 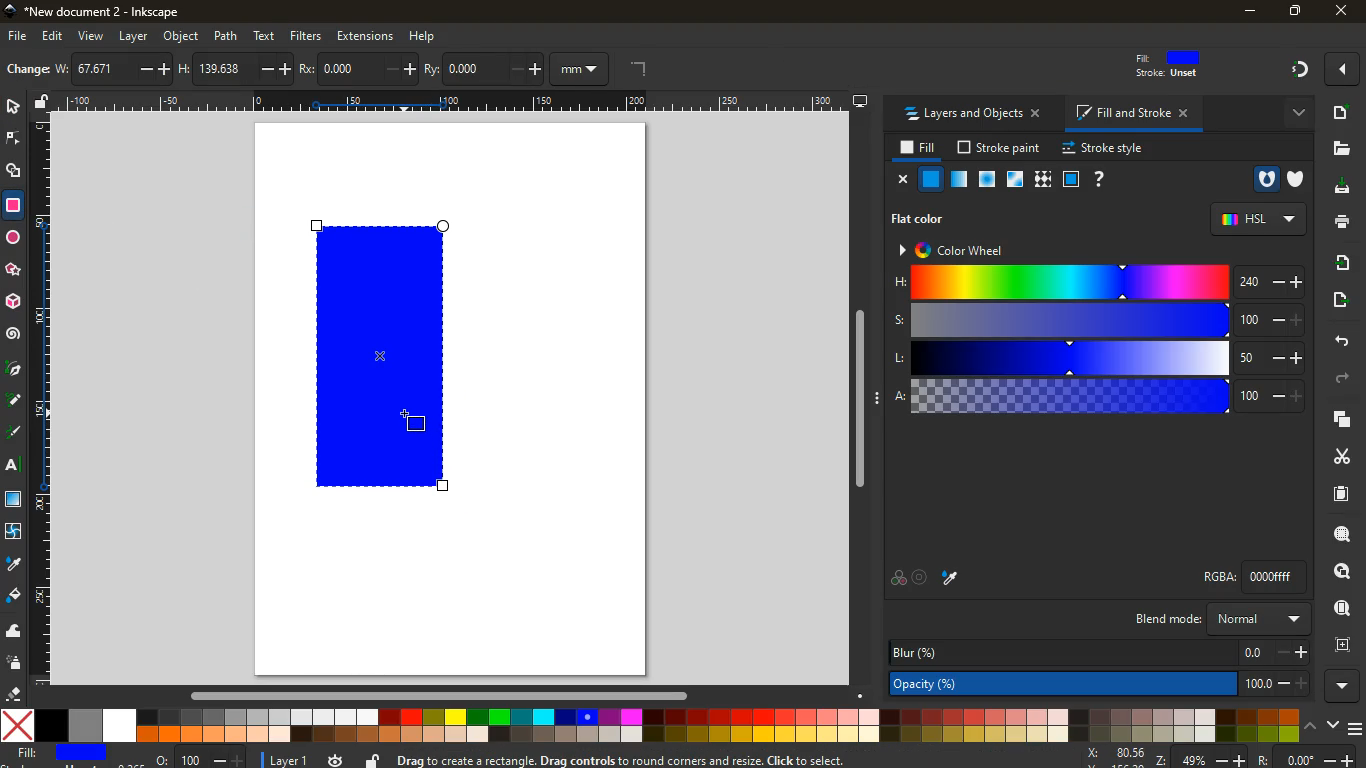 What do you see at coordinates (44, 104) in the screenshot?
I see `unlock` at bounding box center [44, 104].